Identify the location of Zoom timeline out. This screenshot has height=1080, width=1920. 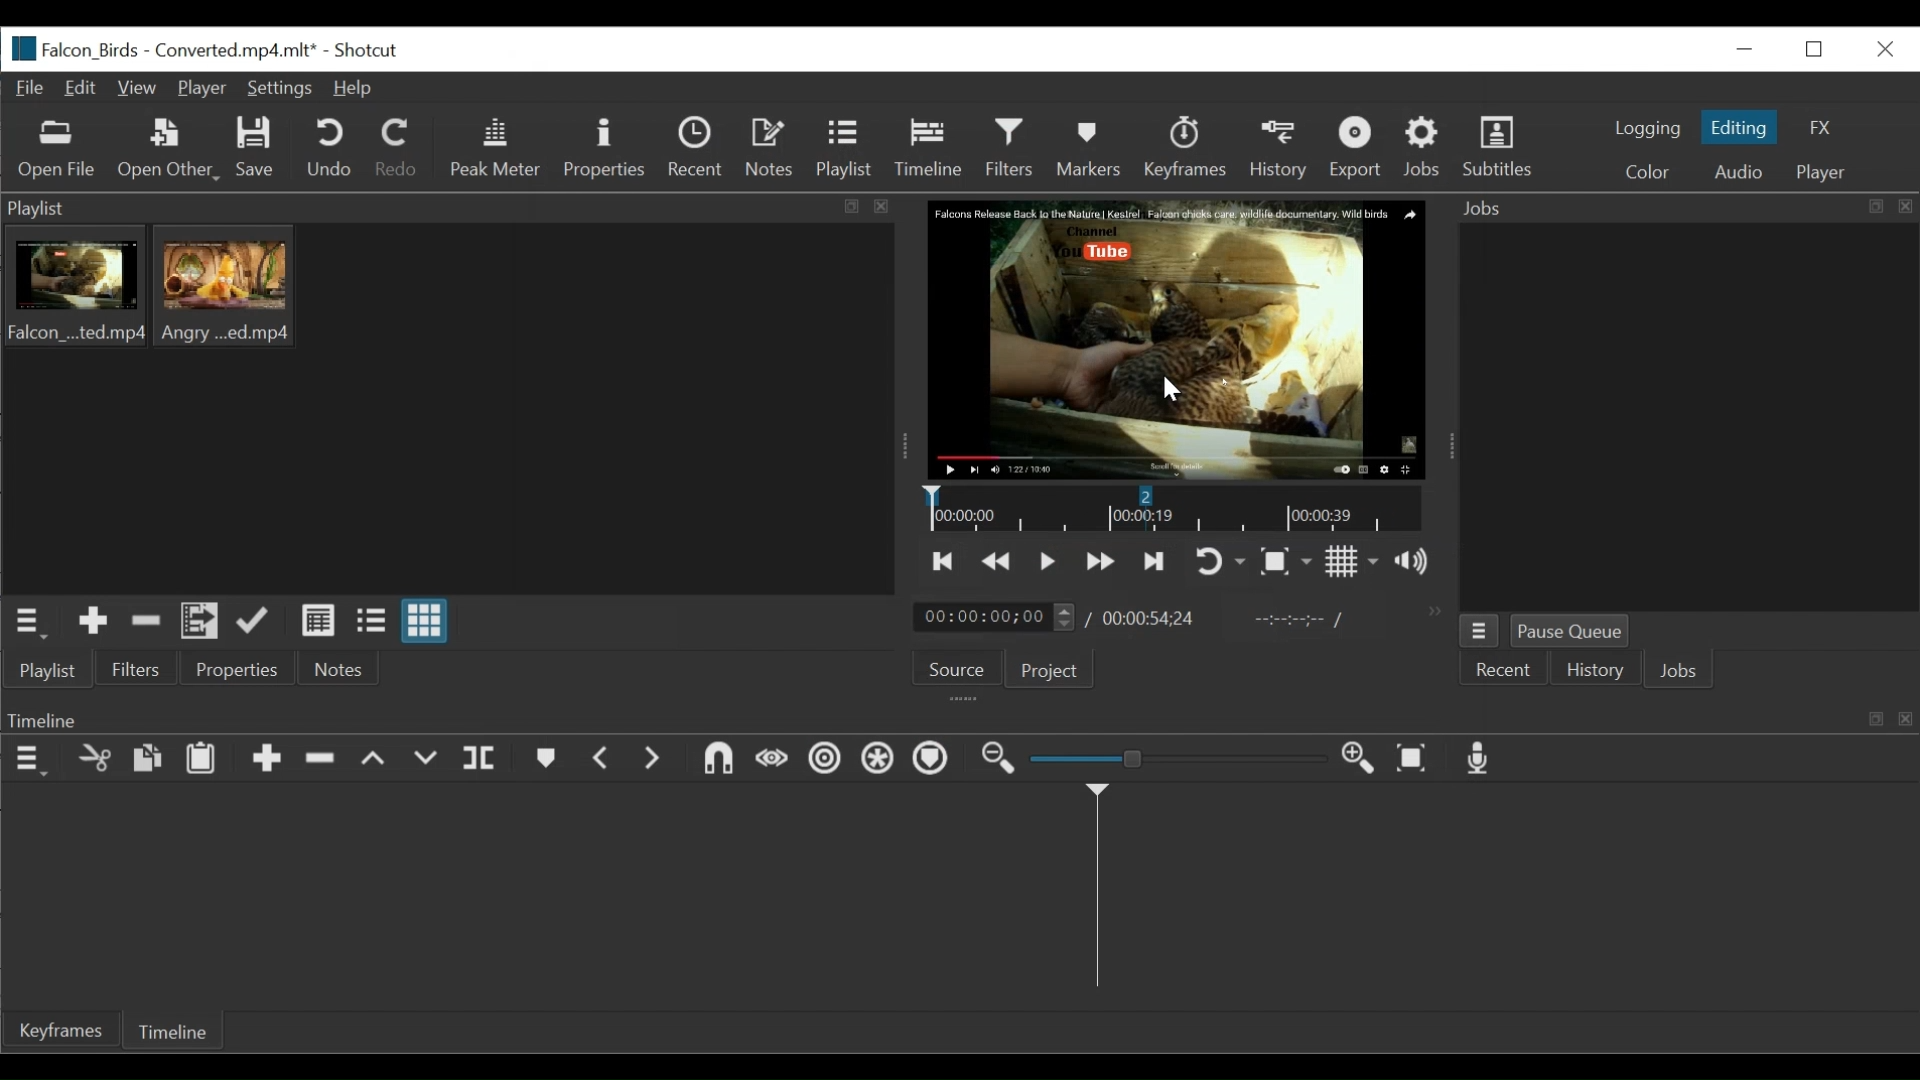
(995, 763).